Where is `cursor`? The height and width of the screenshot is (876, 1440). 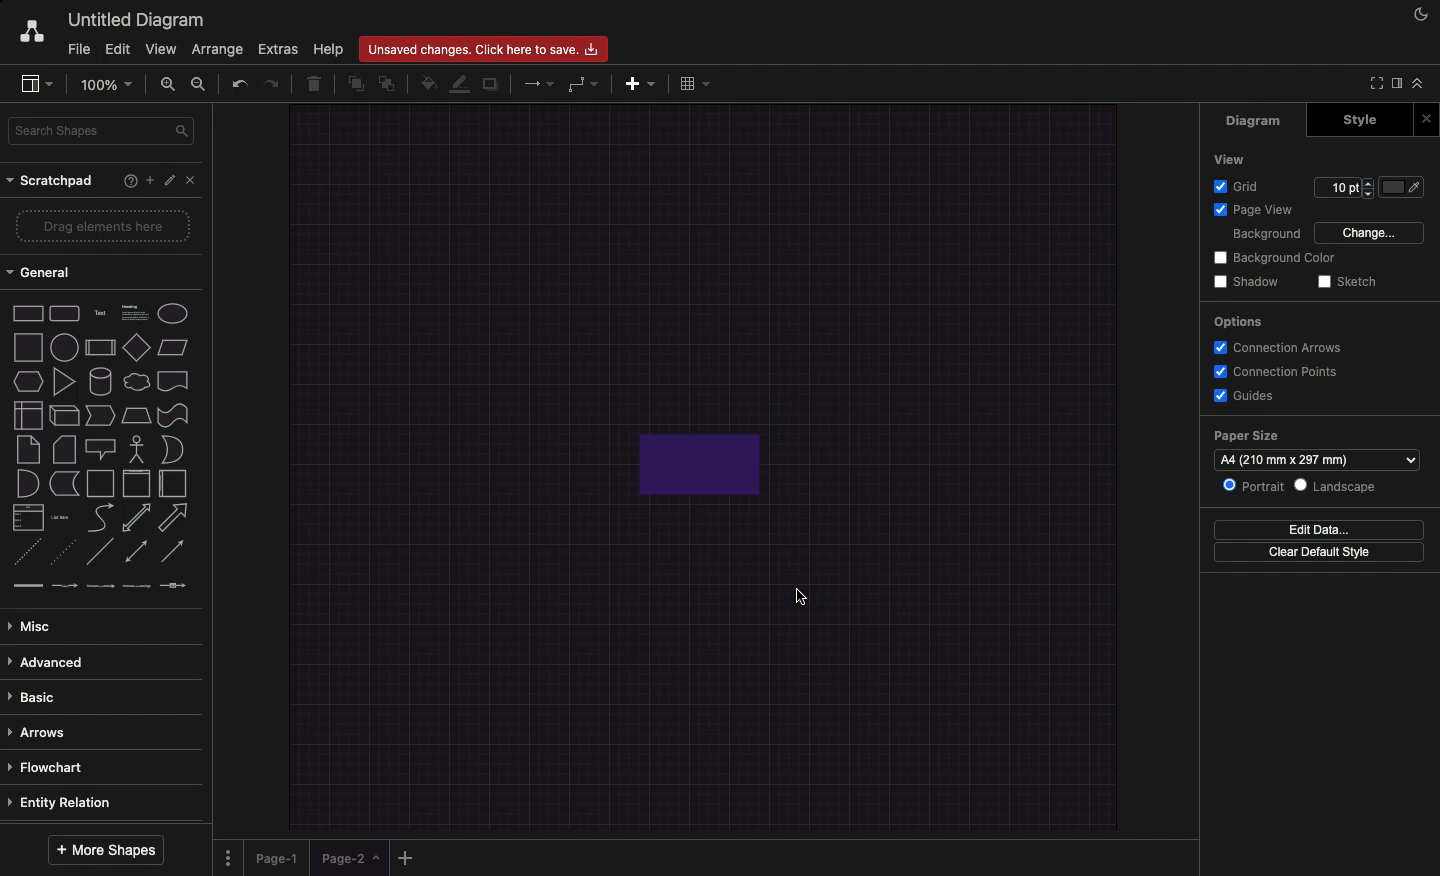
cursor is located at coordinates (795, 598).